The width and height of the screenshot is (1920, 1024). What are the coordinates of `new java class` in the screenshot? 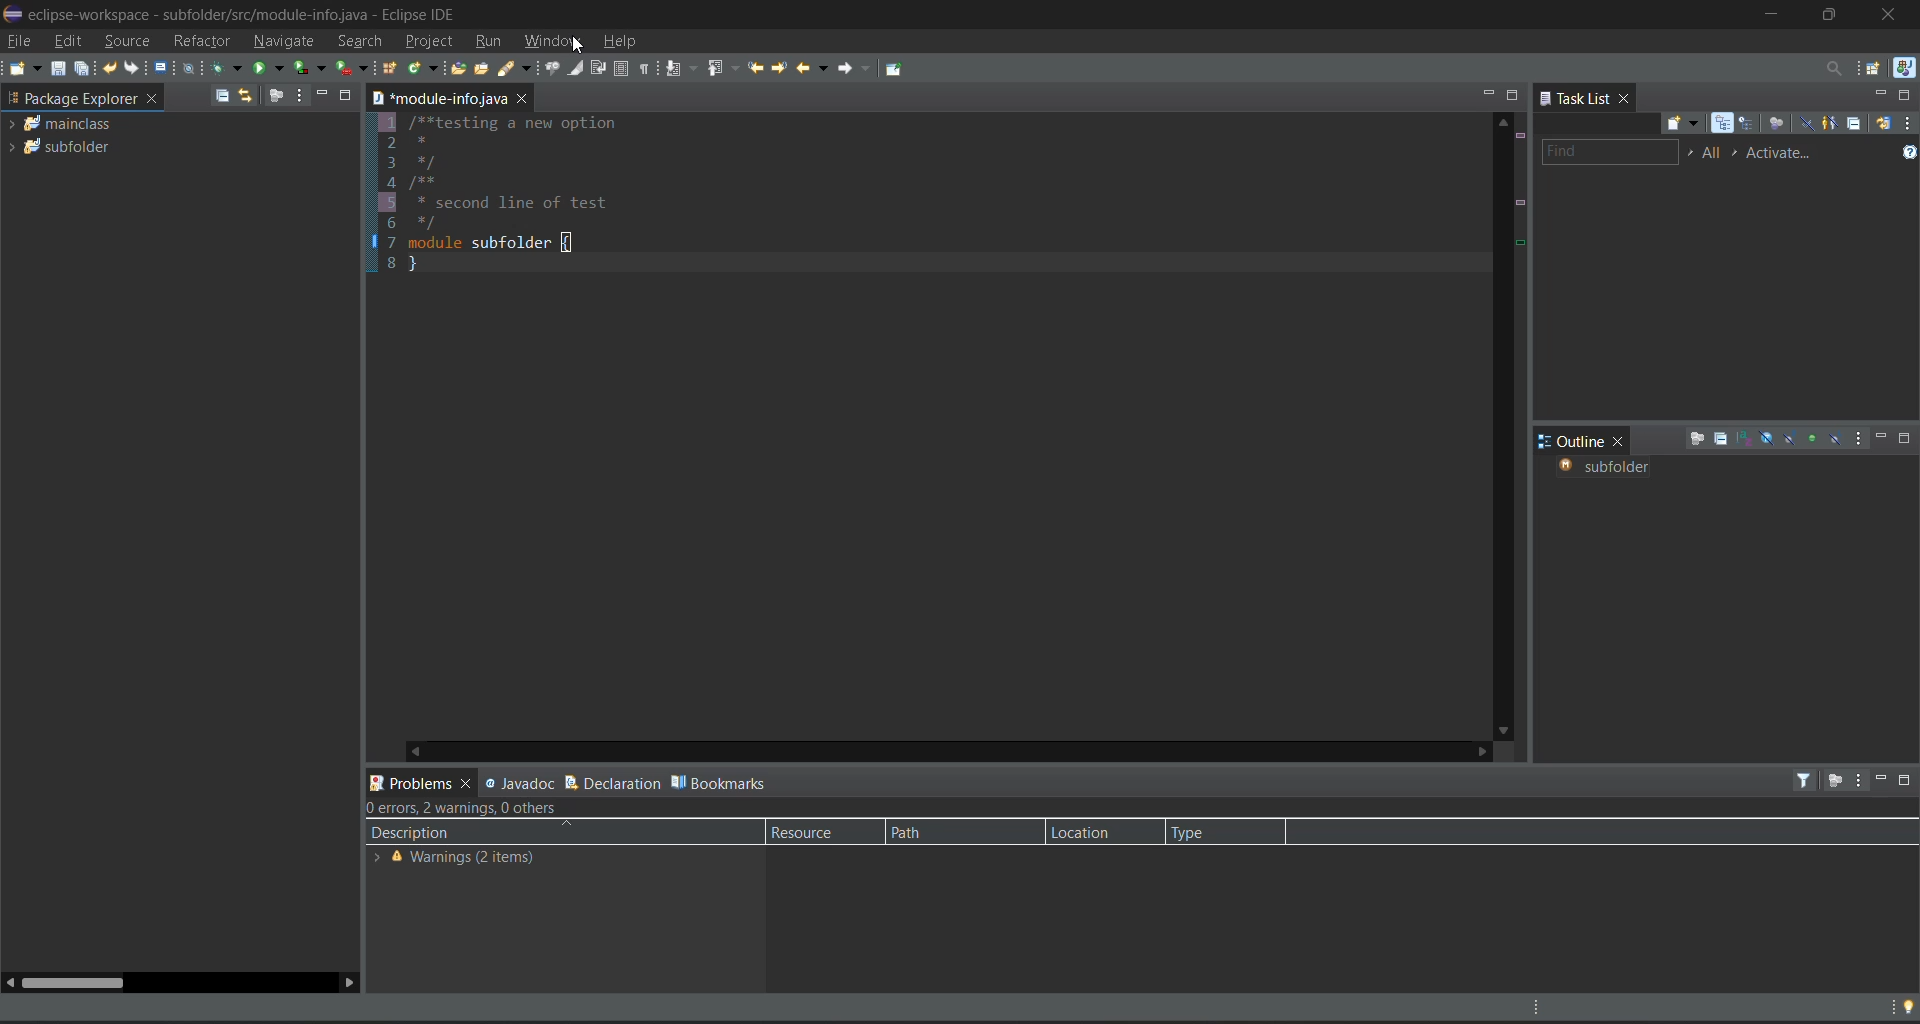 It's located at (422, 67).